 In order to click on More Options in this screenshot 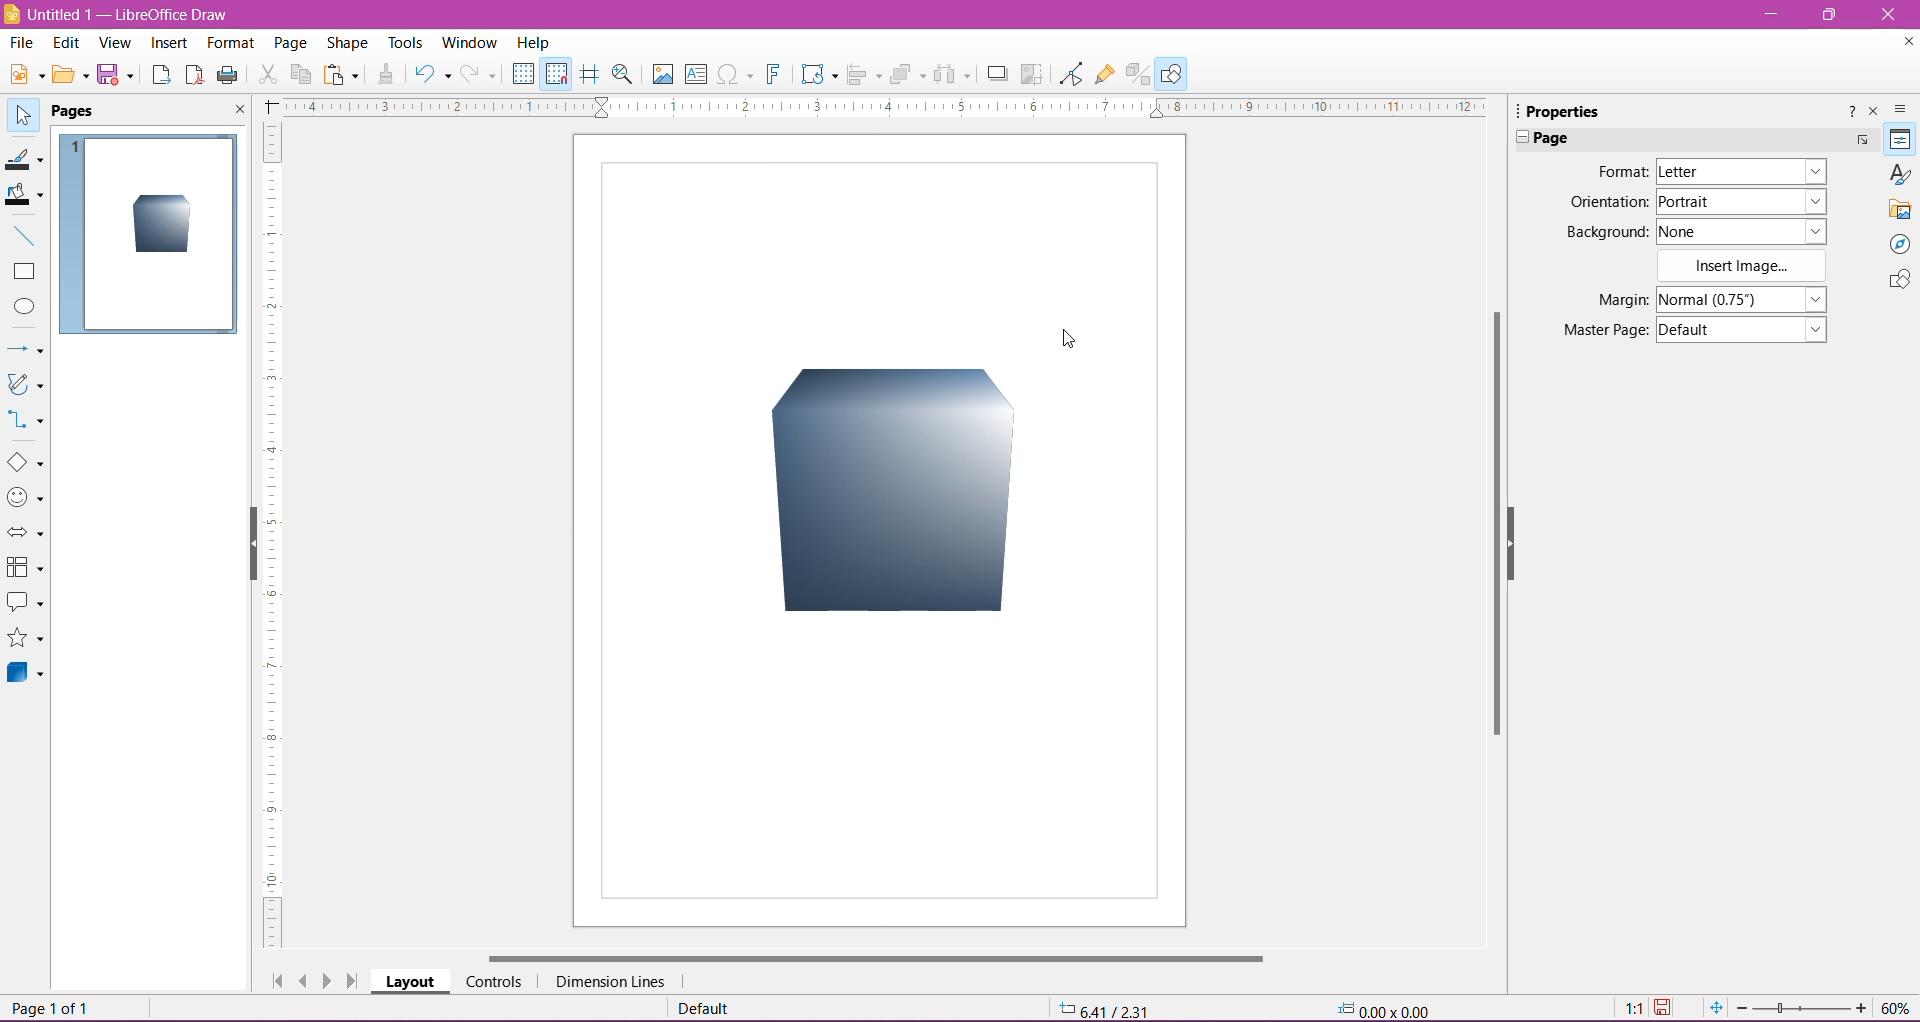, I will do `click(1866, 137)`.